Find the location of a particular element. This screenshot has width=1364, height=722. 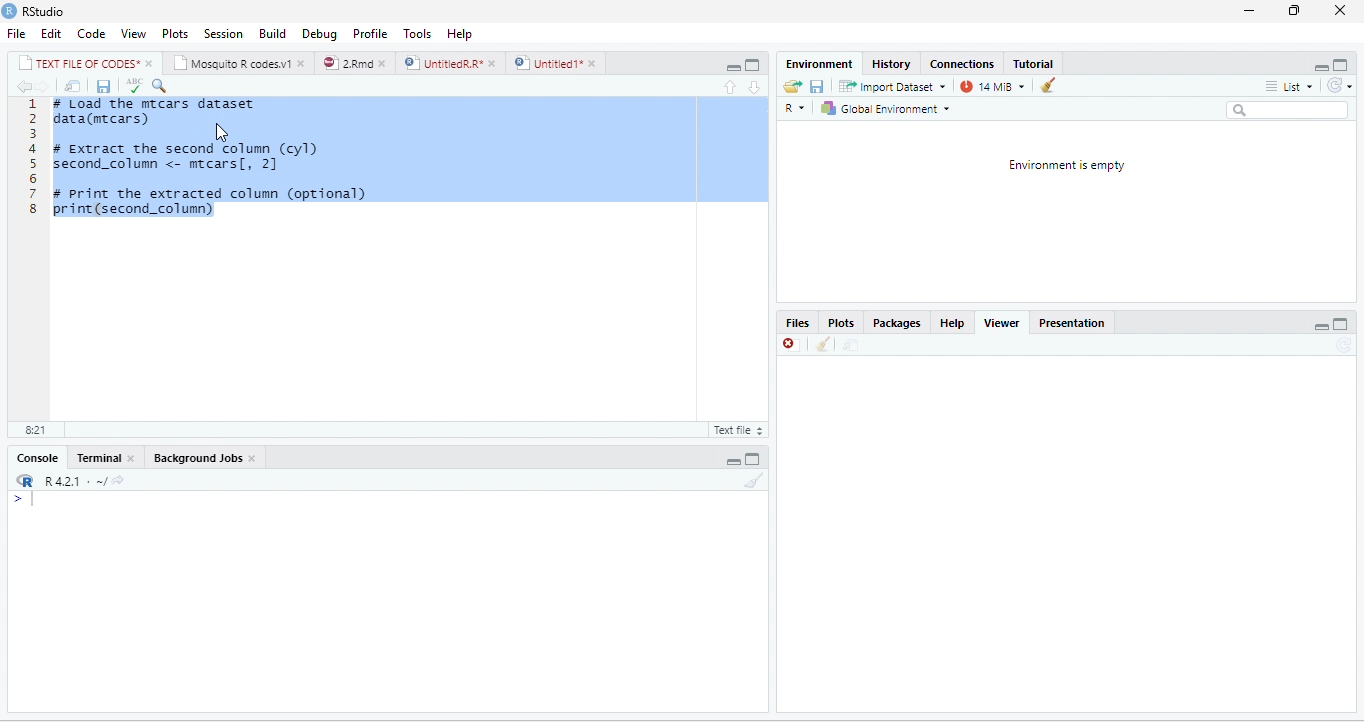

Packages is located at coordinates (899, 324).